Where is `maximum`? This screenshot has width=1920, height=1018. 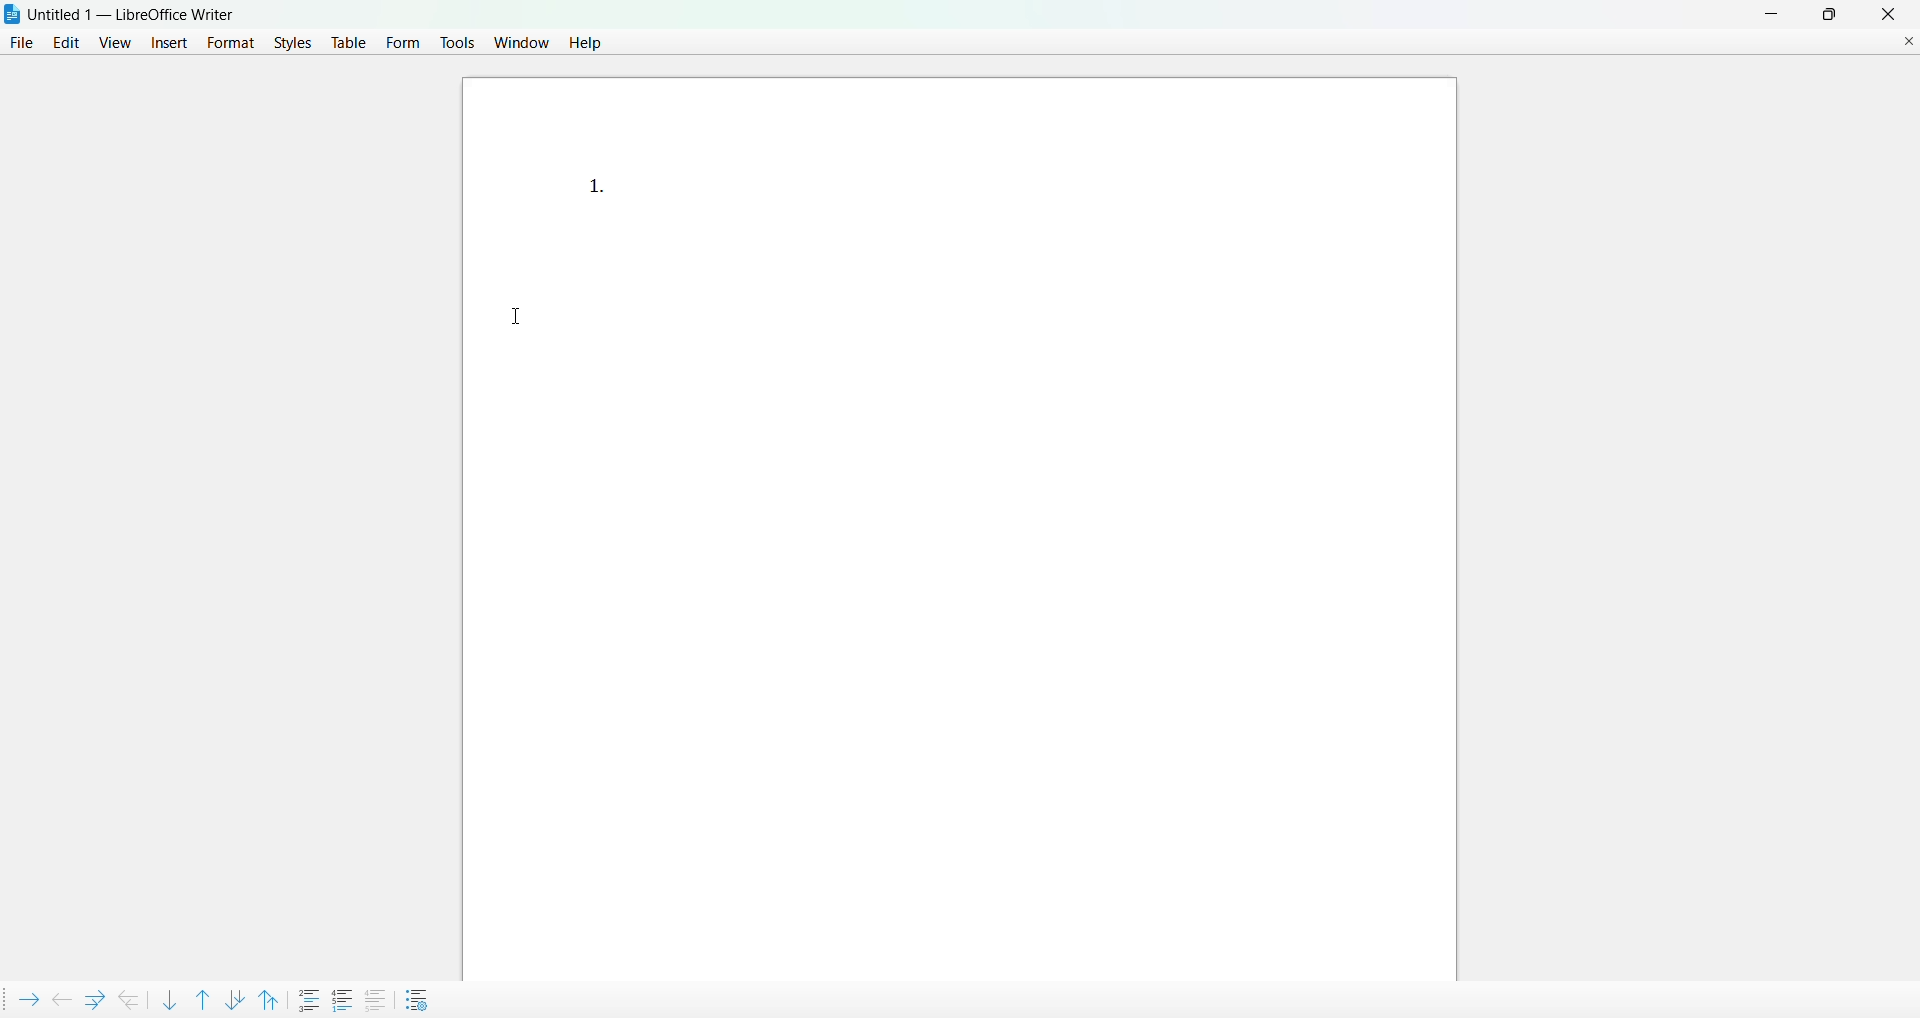 maximum is located at coordinates (1830, 13).